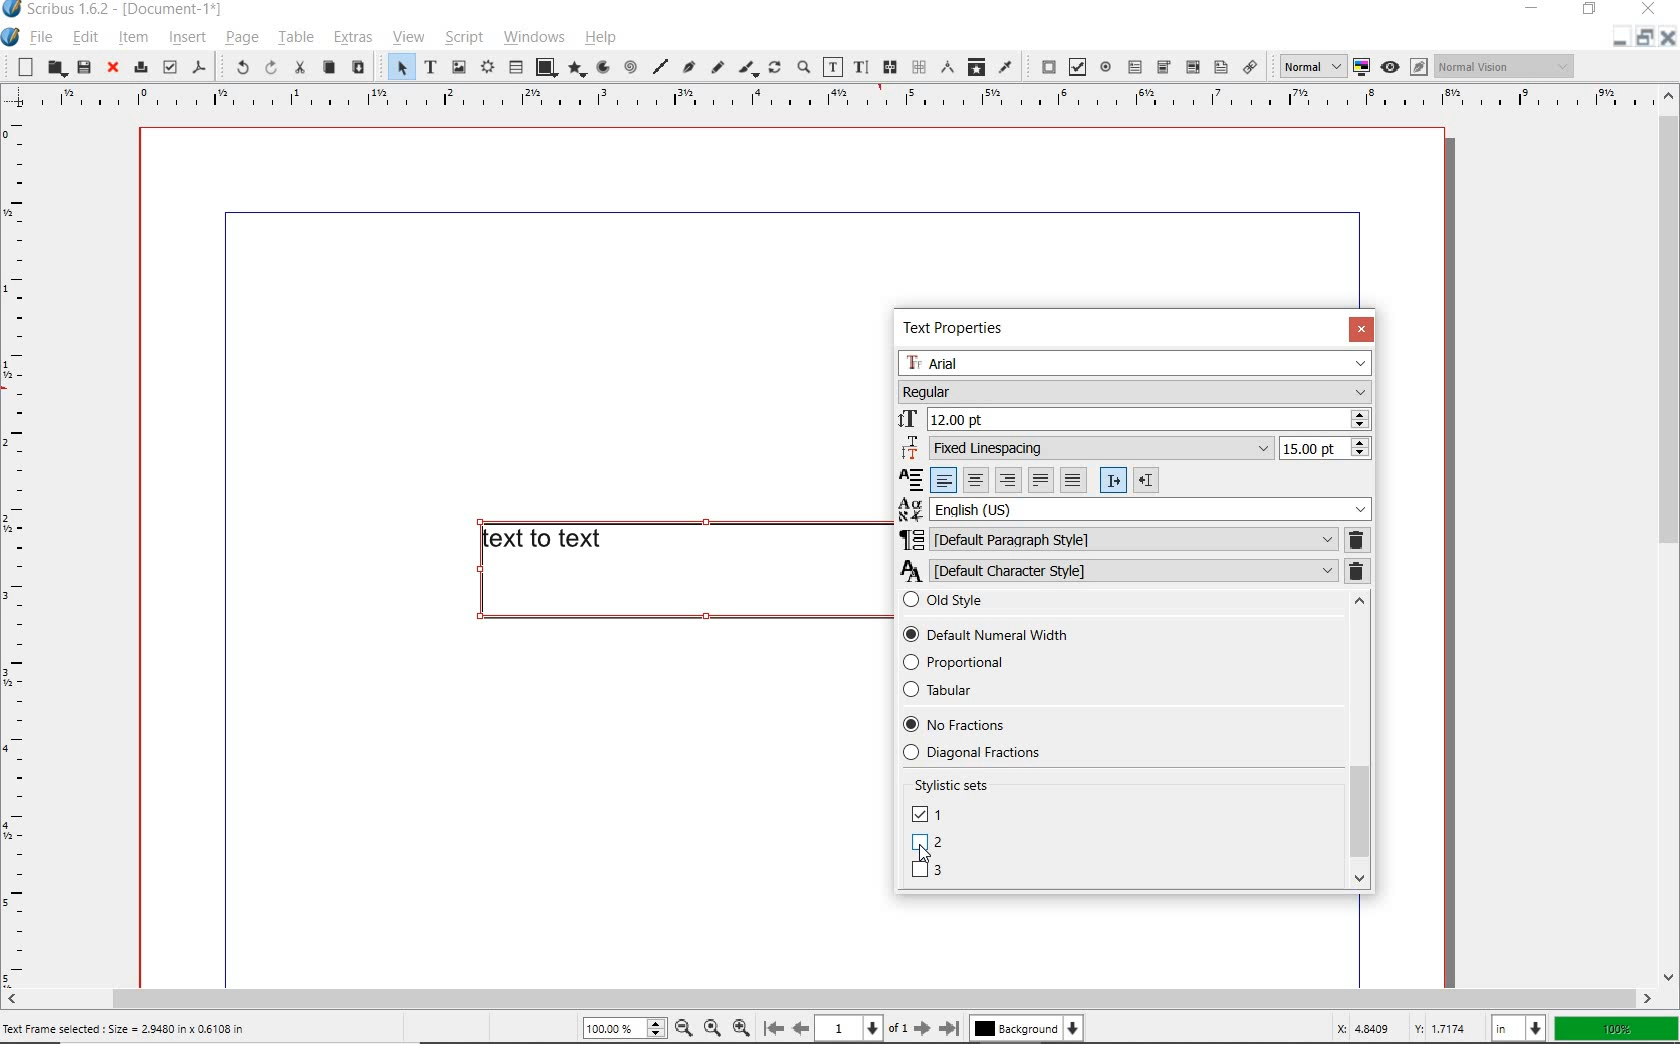  I want to click on 1 of 1, so click(861, 1028).